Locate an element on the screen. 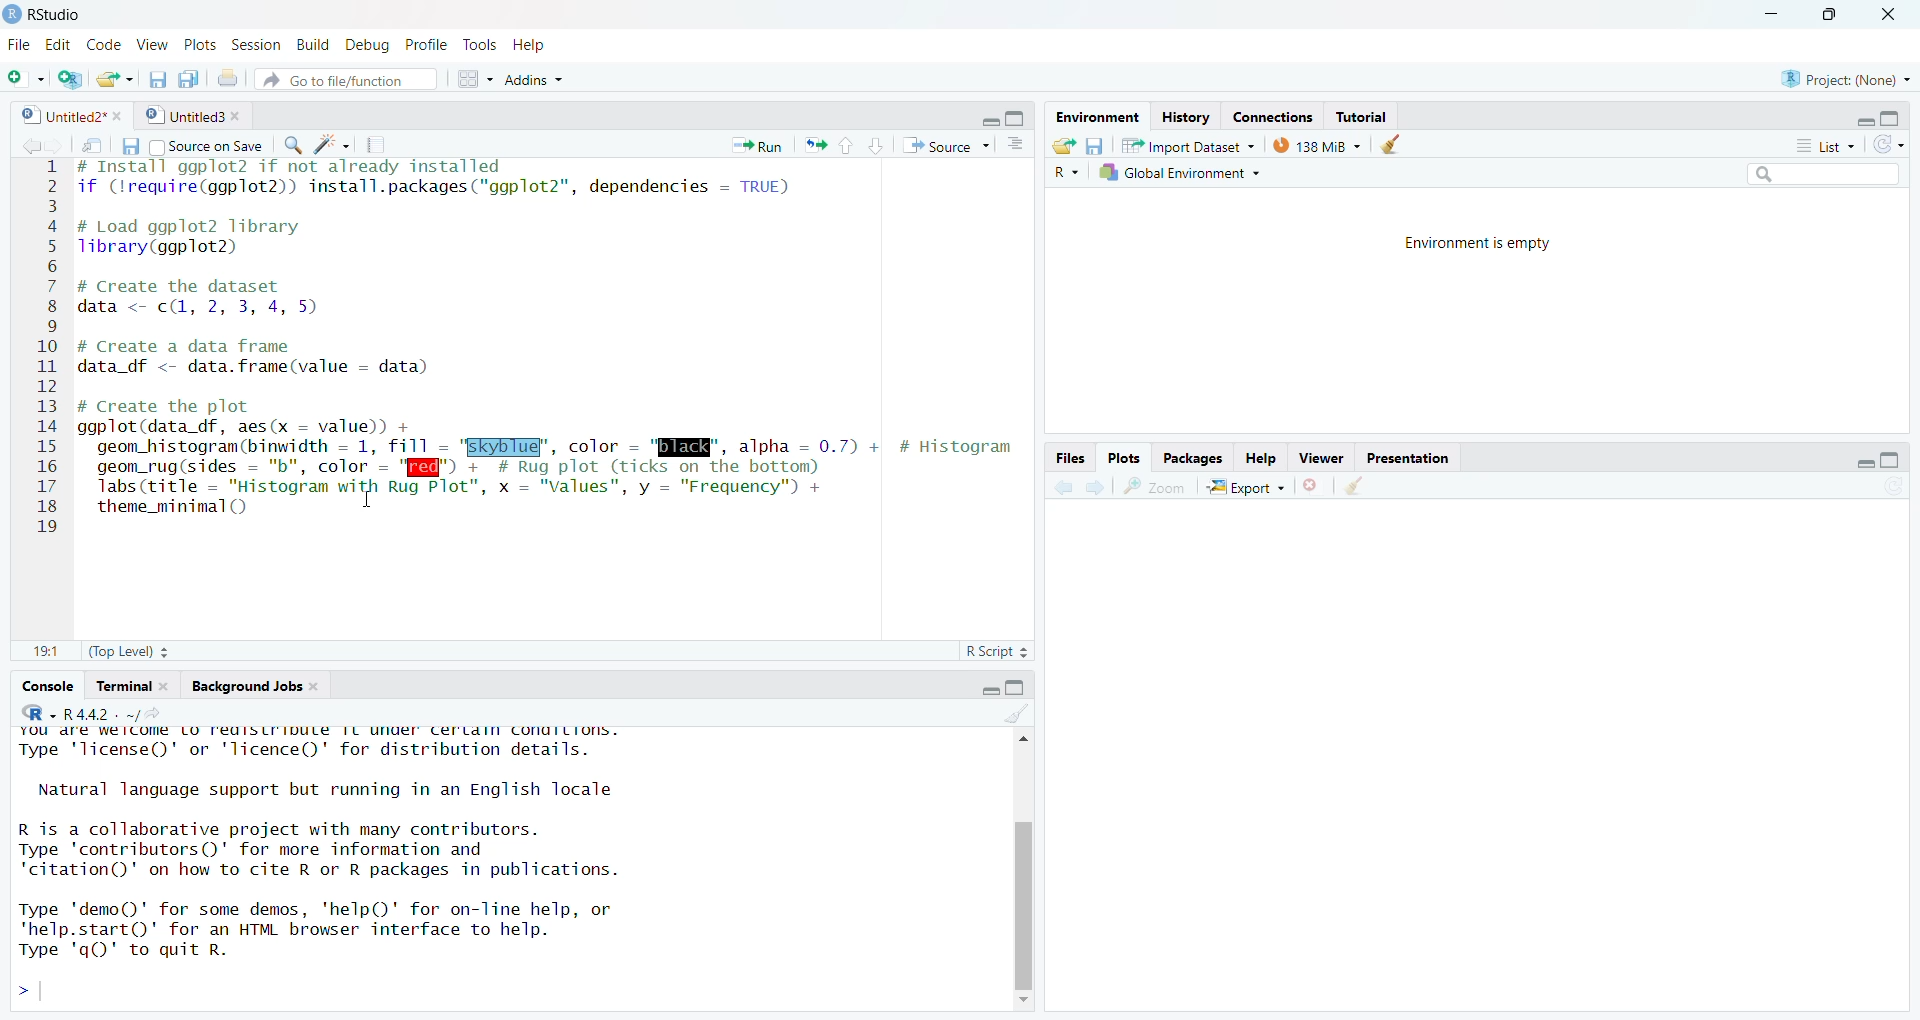 The height and width of the screenshot is (1020, 1920). Environment is located at coordinates (1097, 114).